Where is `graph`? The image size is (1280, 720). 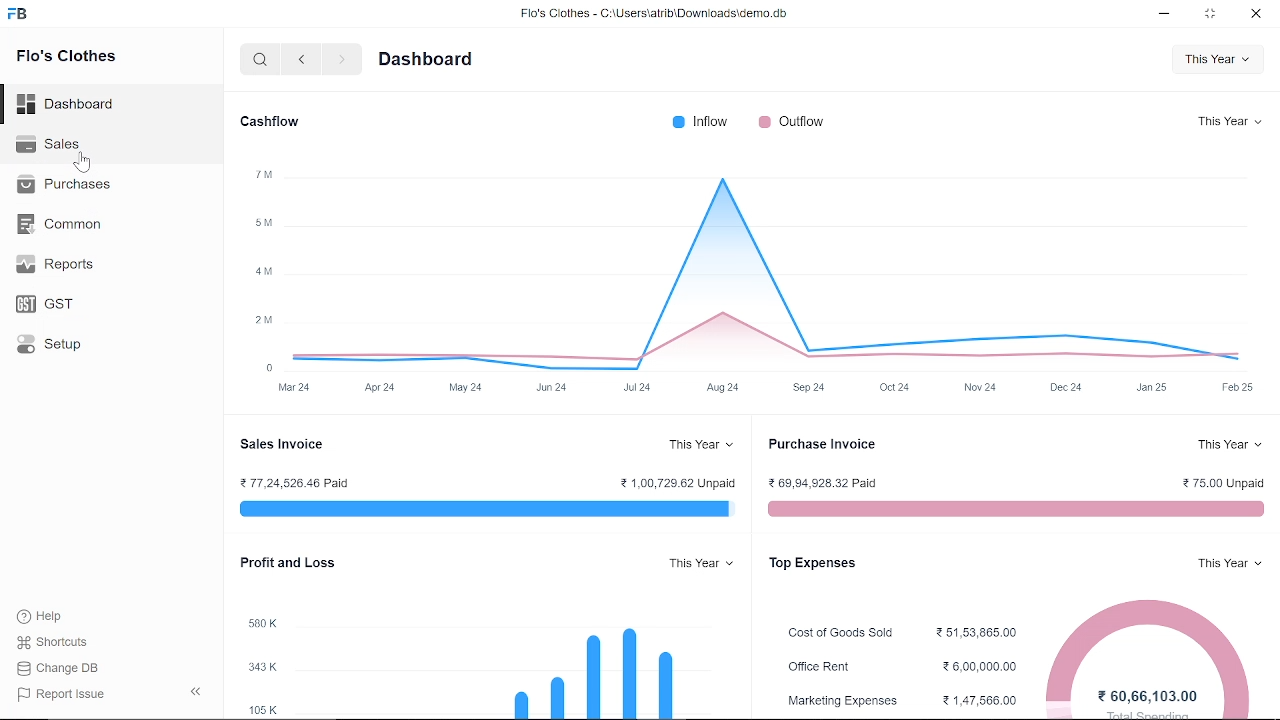
graph is located at coordinates (774, 268).